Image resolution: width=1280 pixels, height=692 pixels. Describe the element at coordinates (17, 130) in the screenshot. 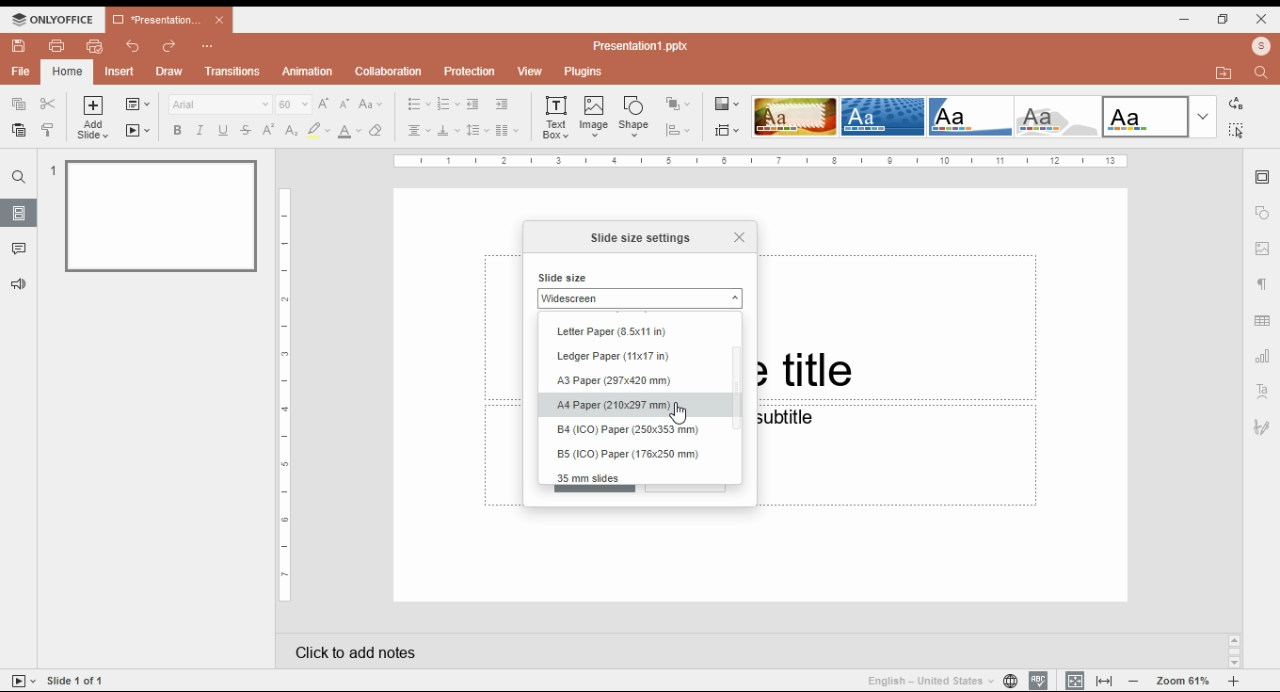

I see `paste` at that location.